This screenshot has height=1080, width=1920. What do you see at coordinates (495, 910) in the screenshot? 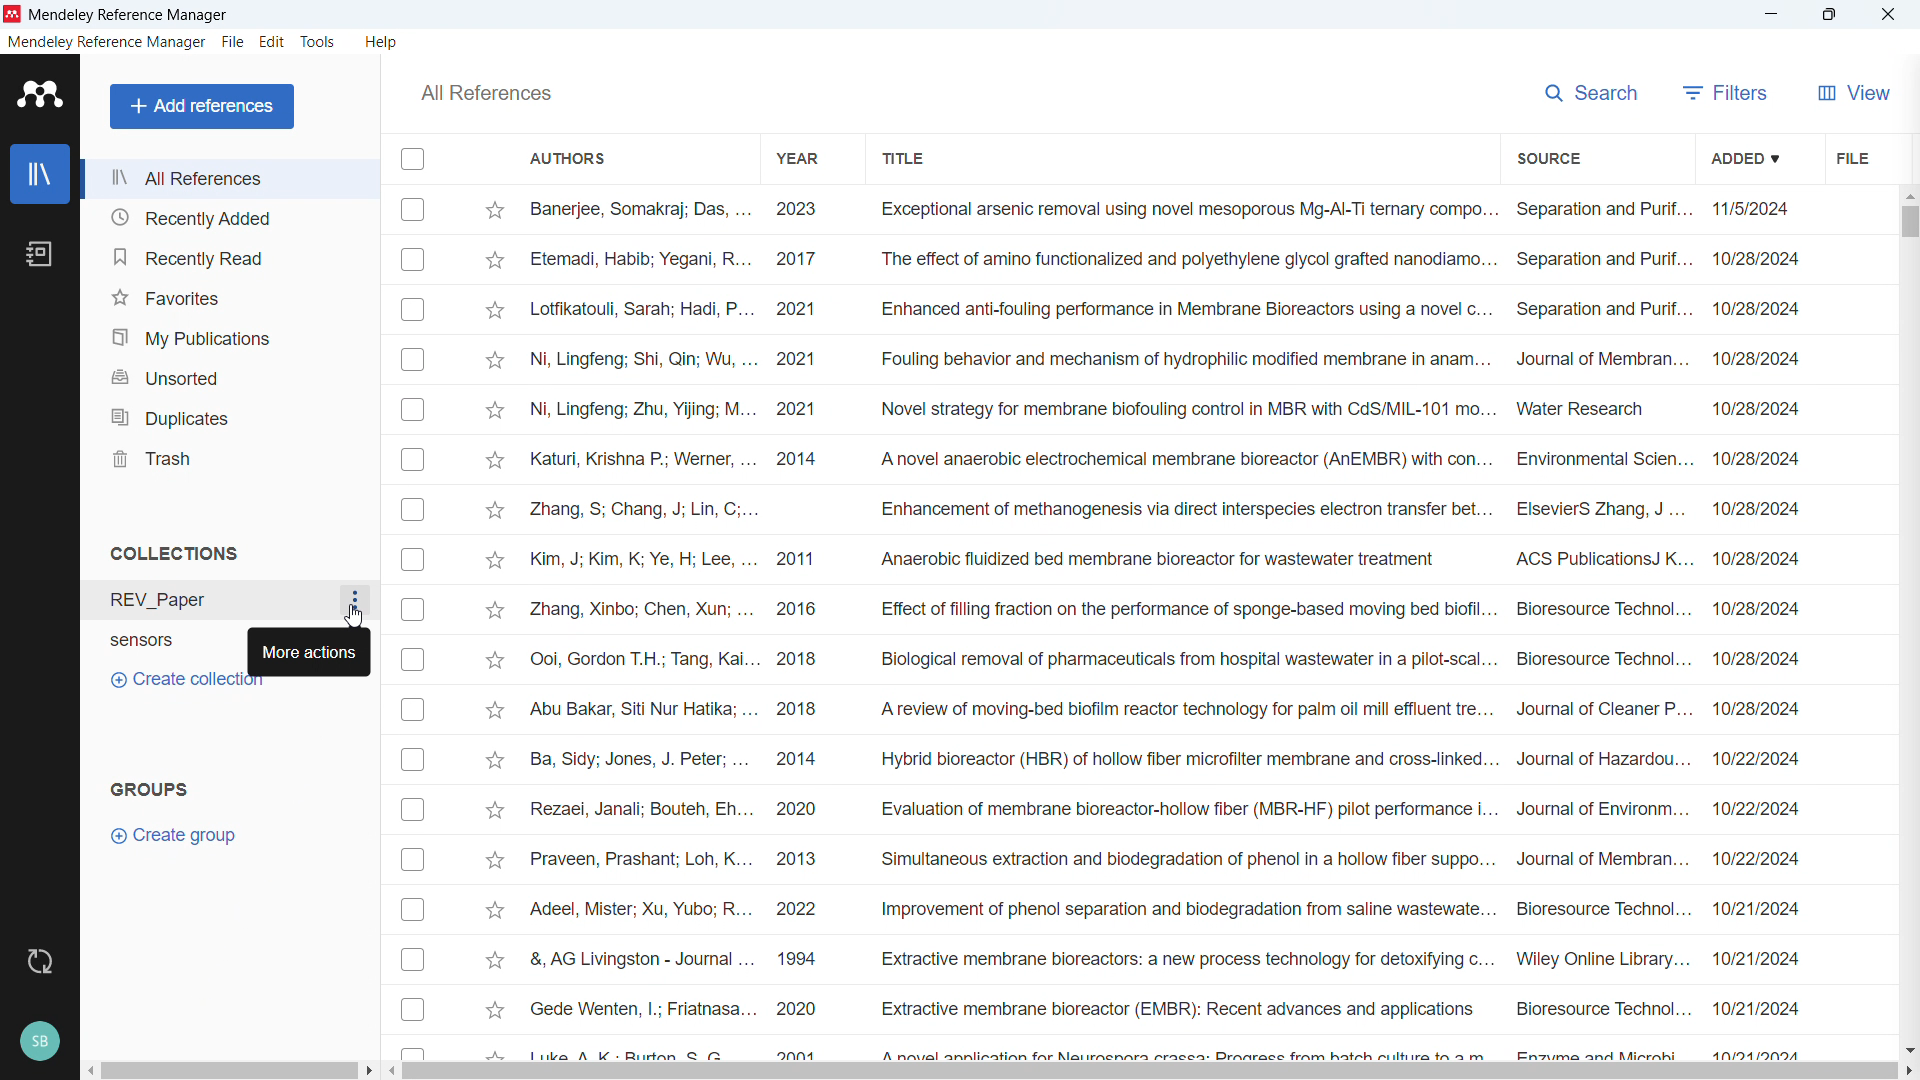
I see `Star mark respective publication` at bounding box center [495, 910].